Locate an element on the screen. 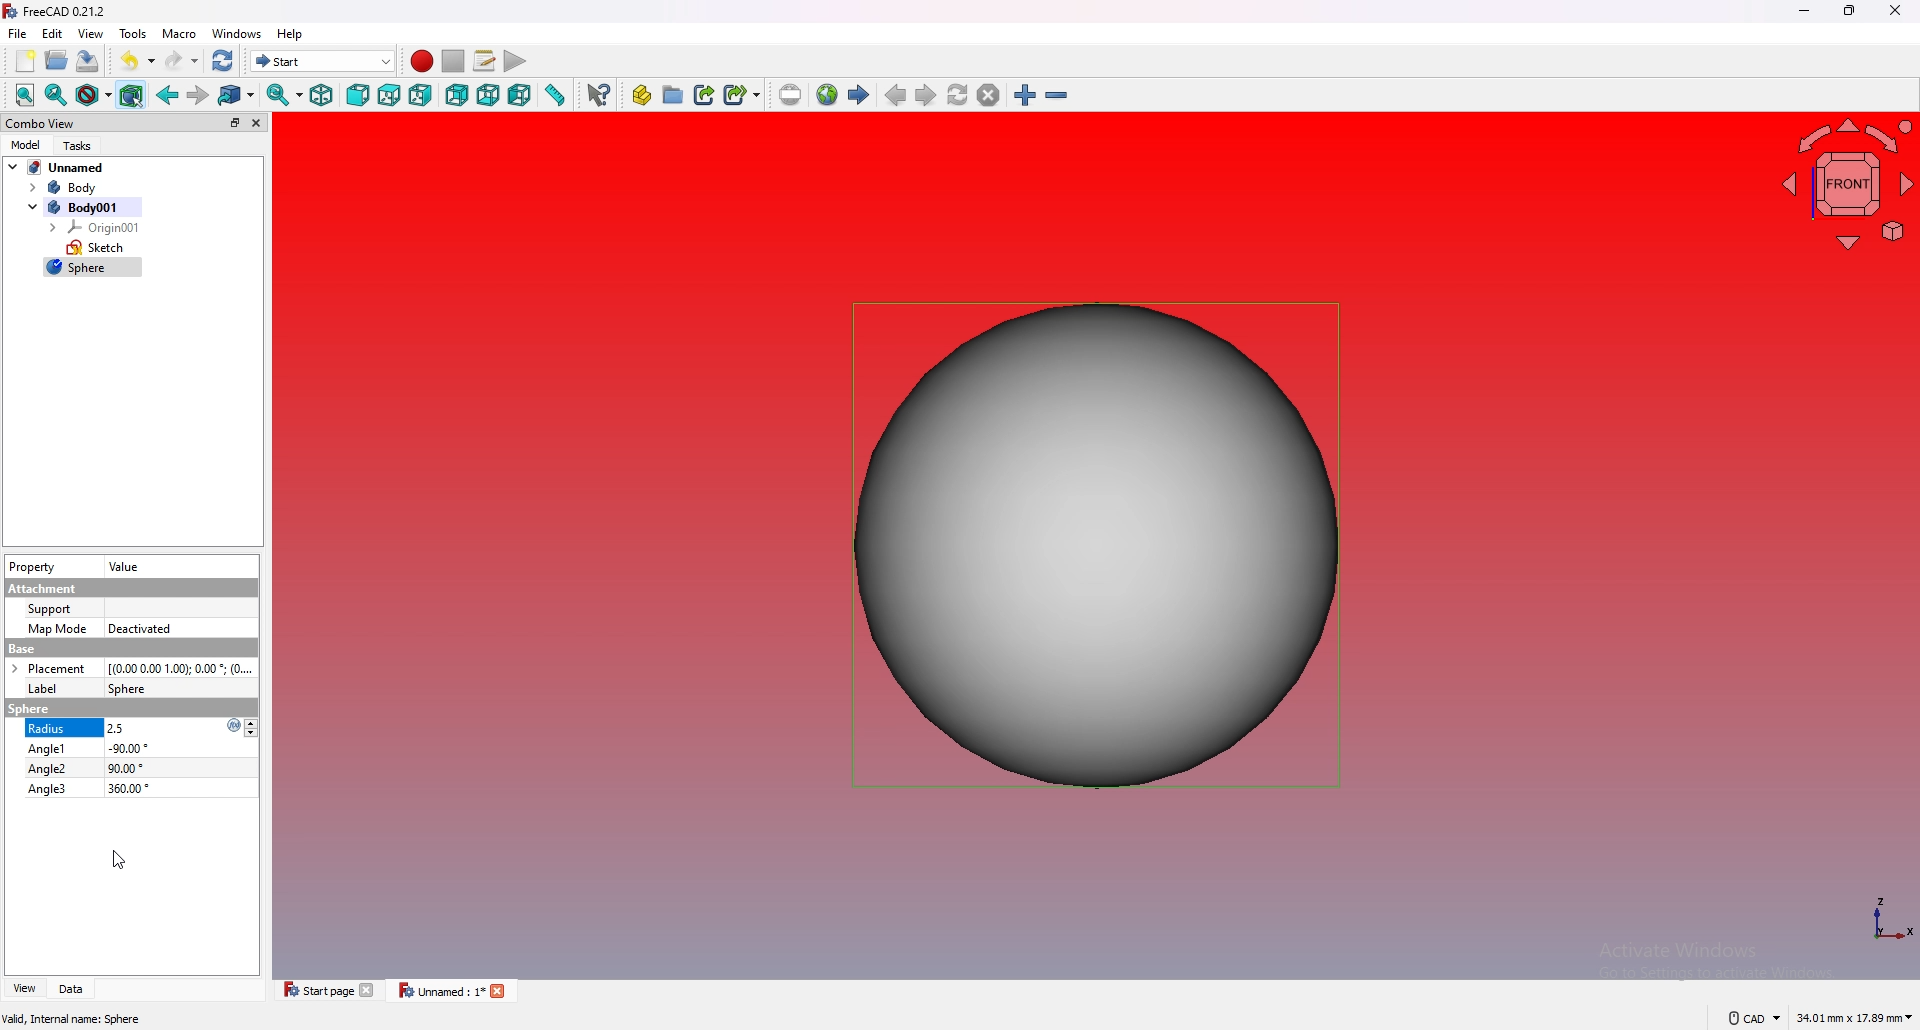 This screenshot has height=1030, width=1920. resize is located at coordinates (1849, 12).